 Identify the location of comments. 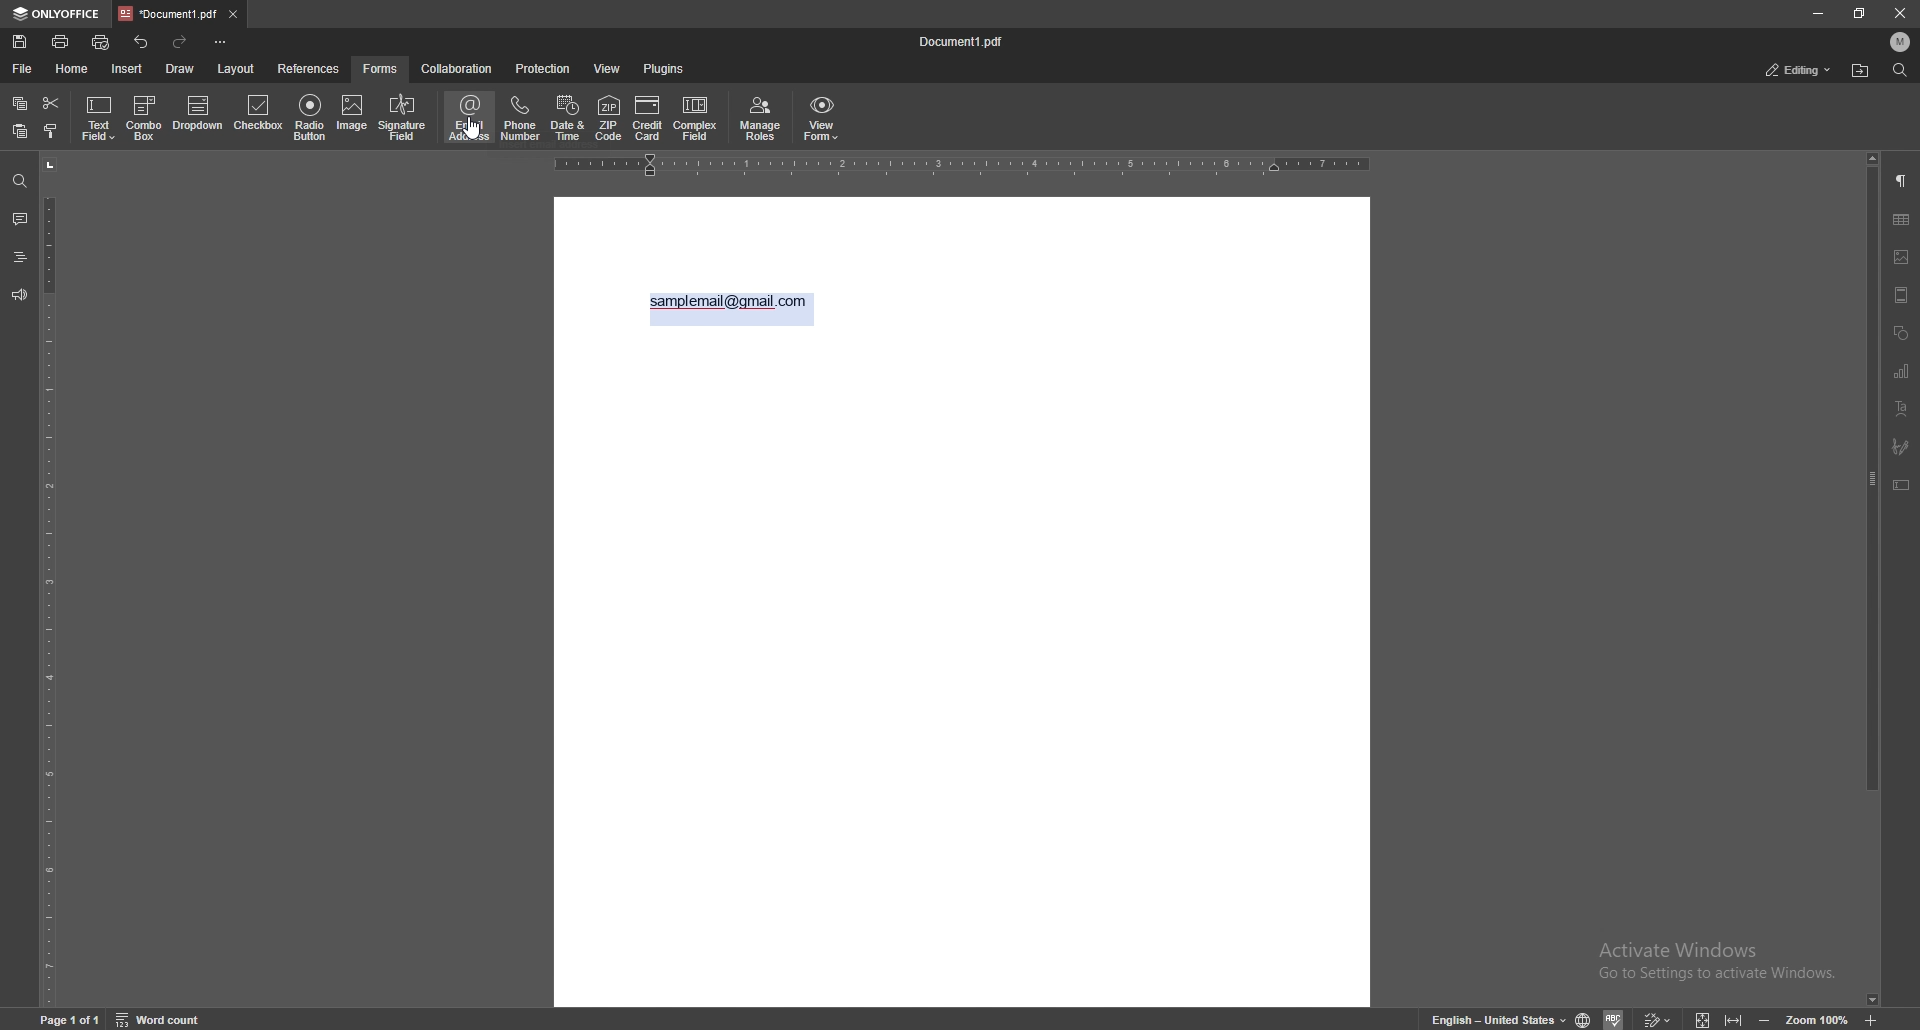
(19, 219).